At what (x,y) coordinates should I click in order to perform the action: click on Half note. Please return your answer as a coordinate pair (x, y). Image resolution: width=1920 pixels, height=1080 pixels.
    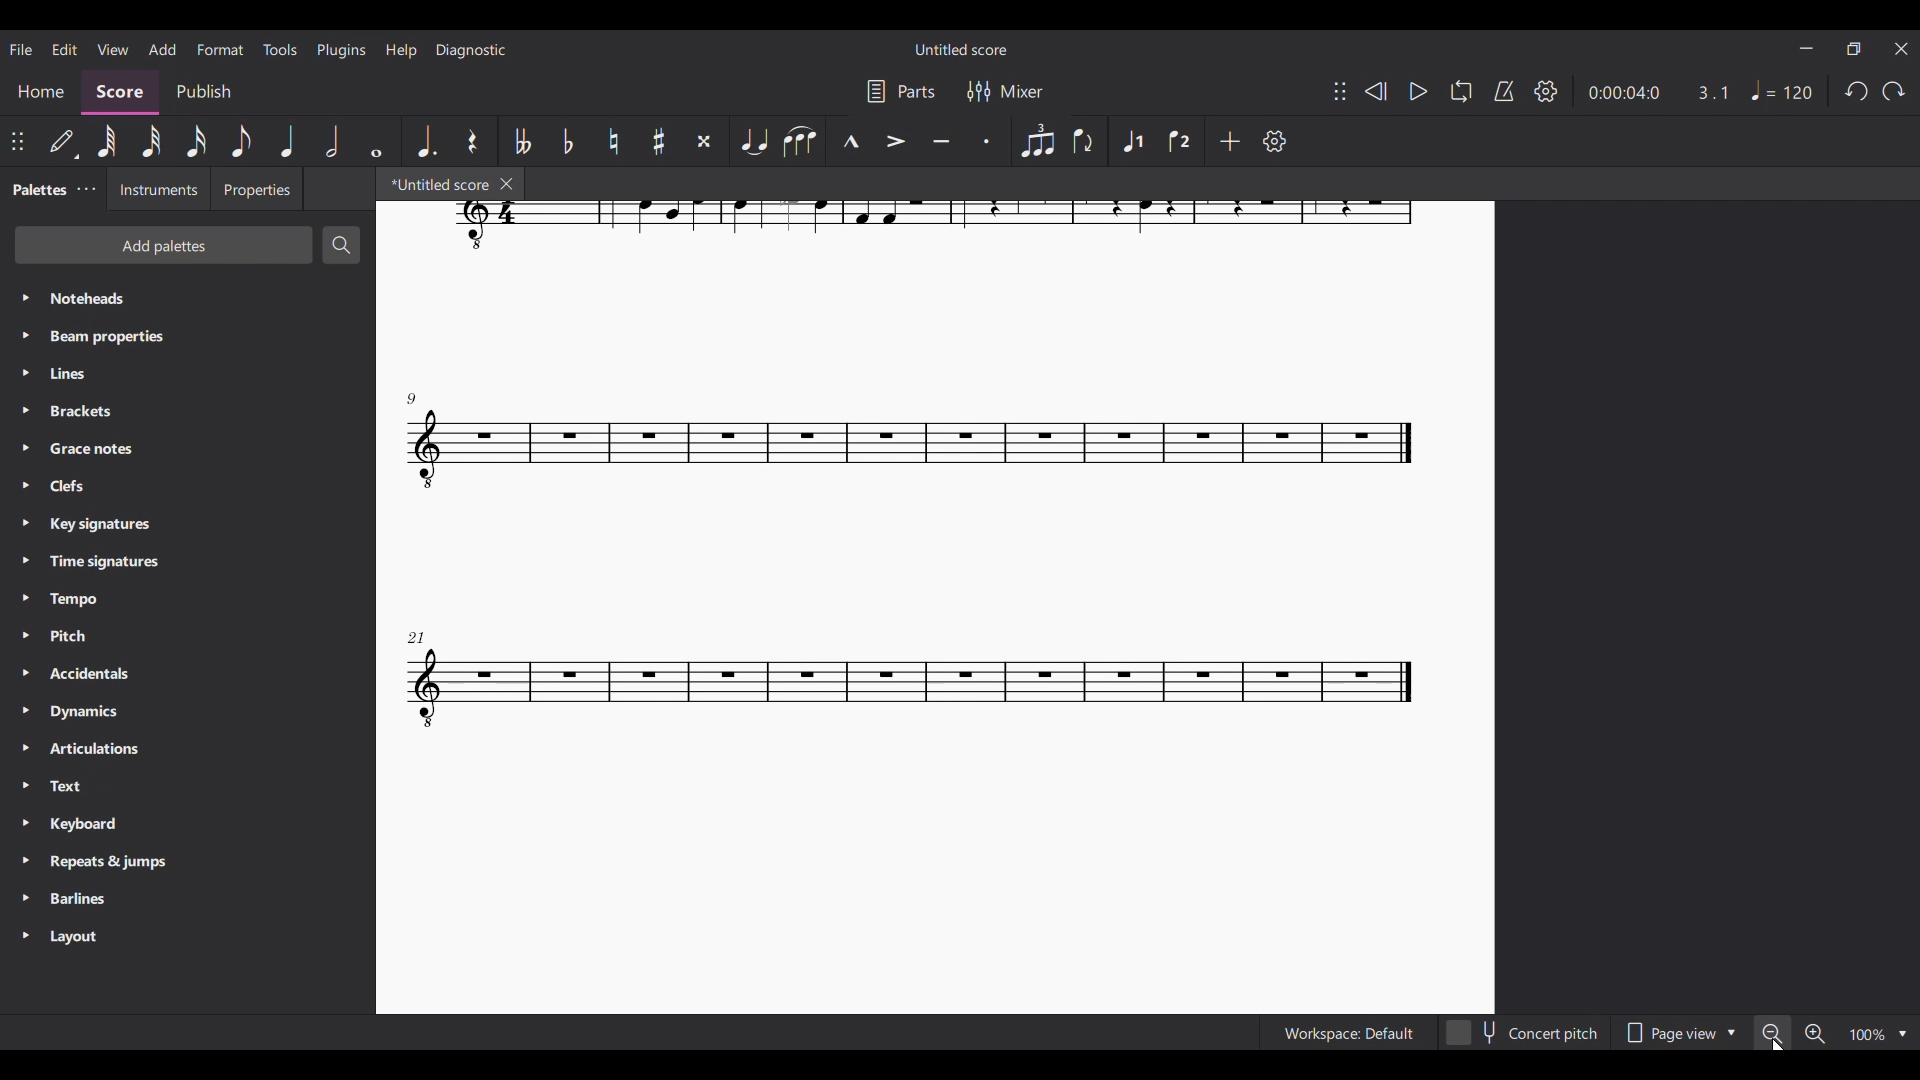
    Looking at the image, I should click on (332, 141).